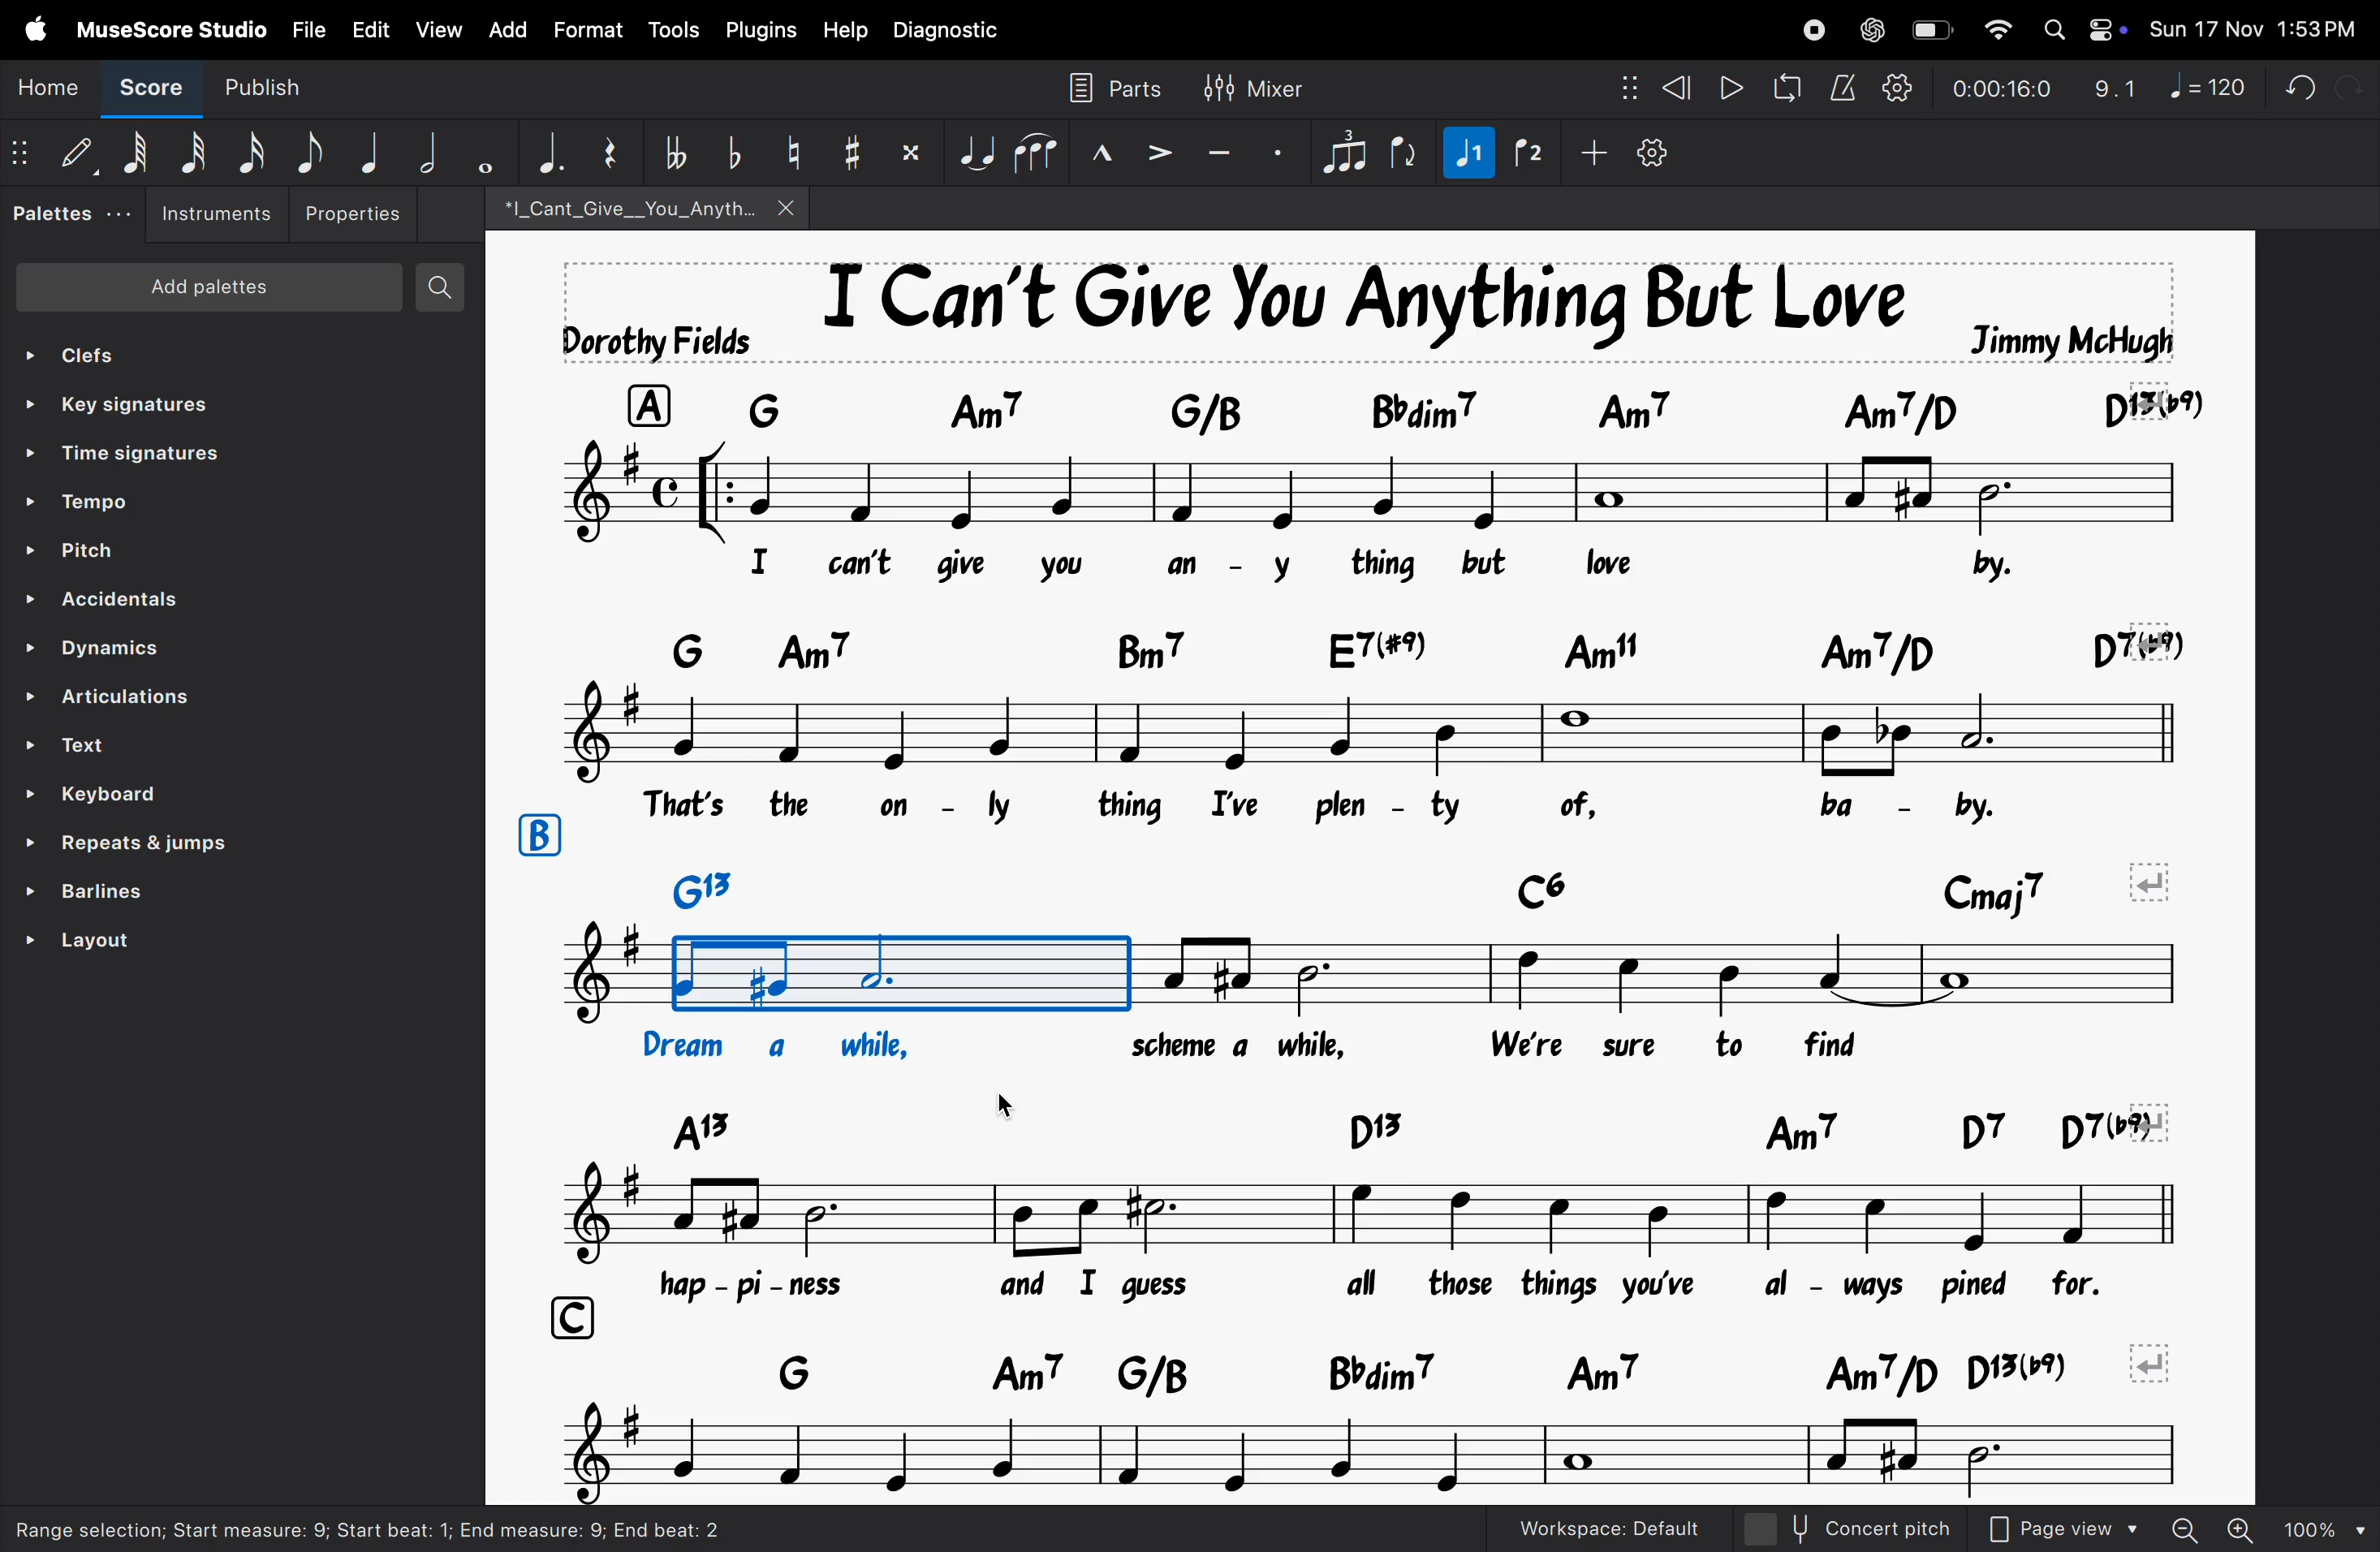 This screenshot has height=1552, width=2380. I want to click on flip rection, so click(1403, 154).